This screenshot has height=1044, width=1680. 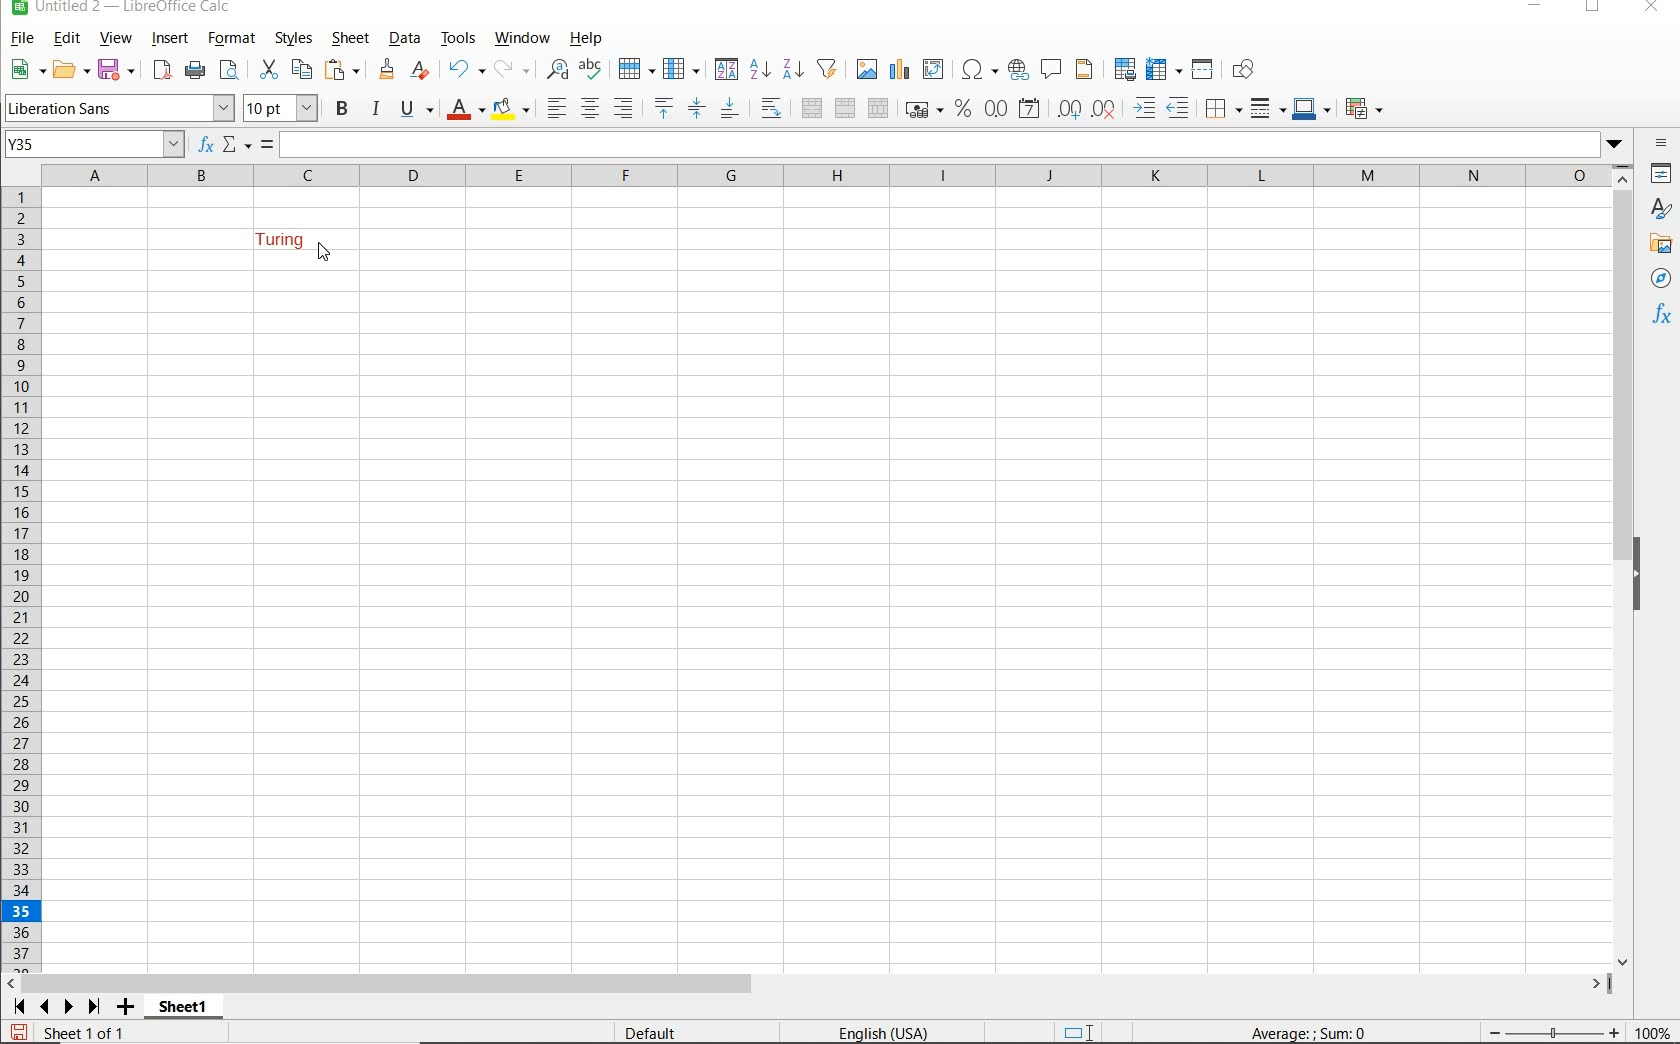 I want to click on ALIGN TOP, so click(x=662, y=110).